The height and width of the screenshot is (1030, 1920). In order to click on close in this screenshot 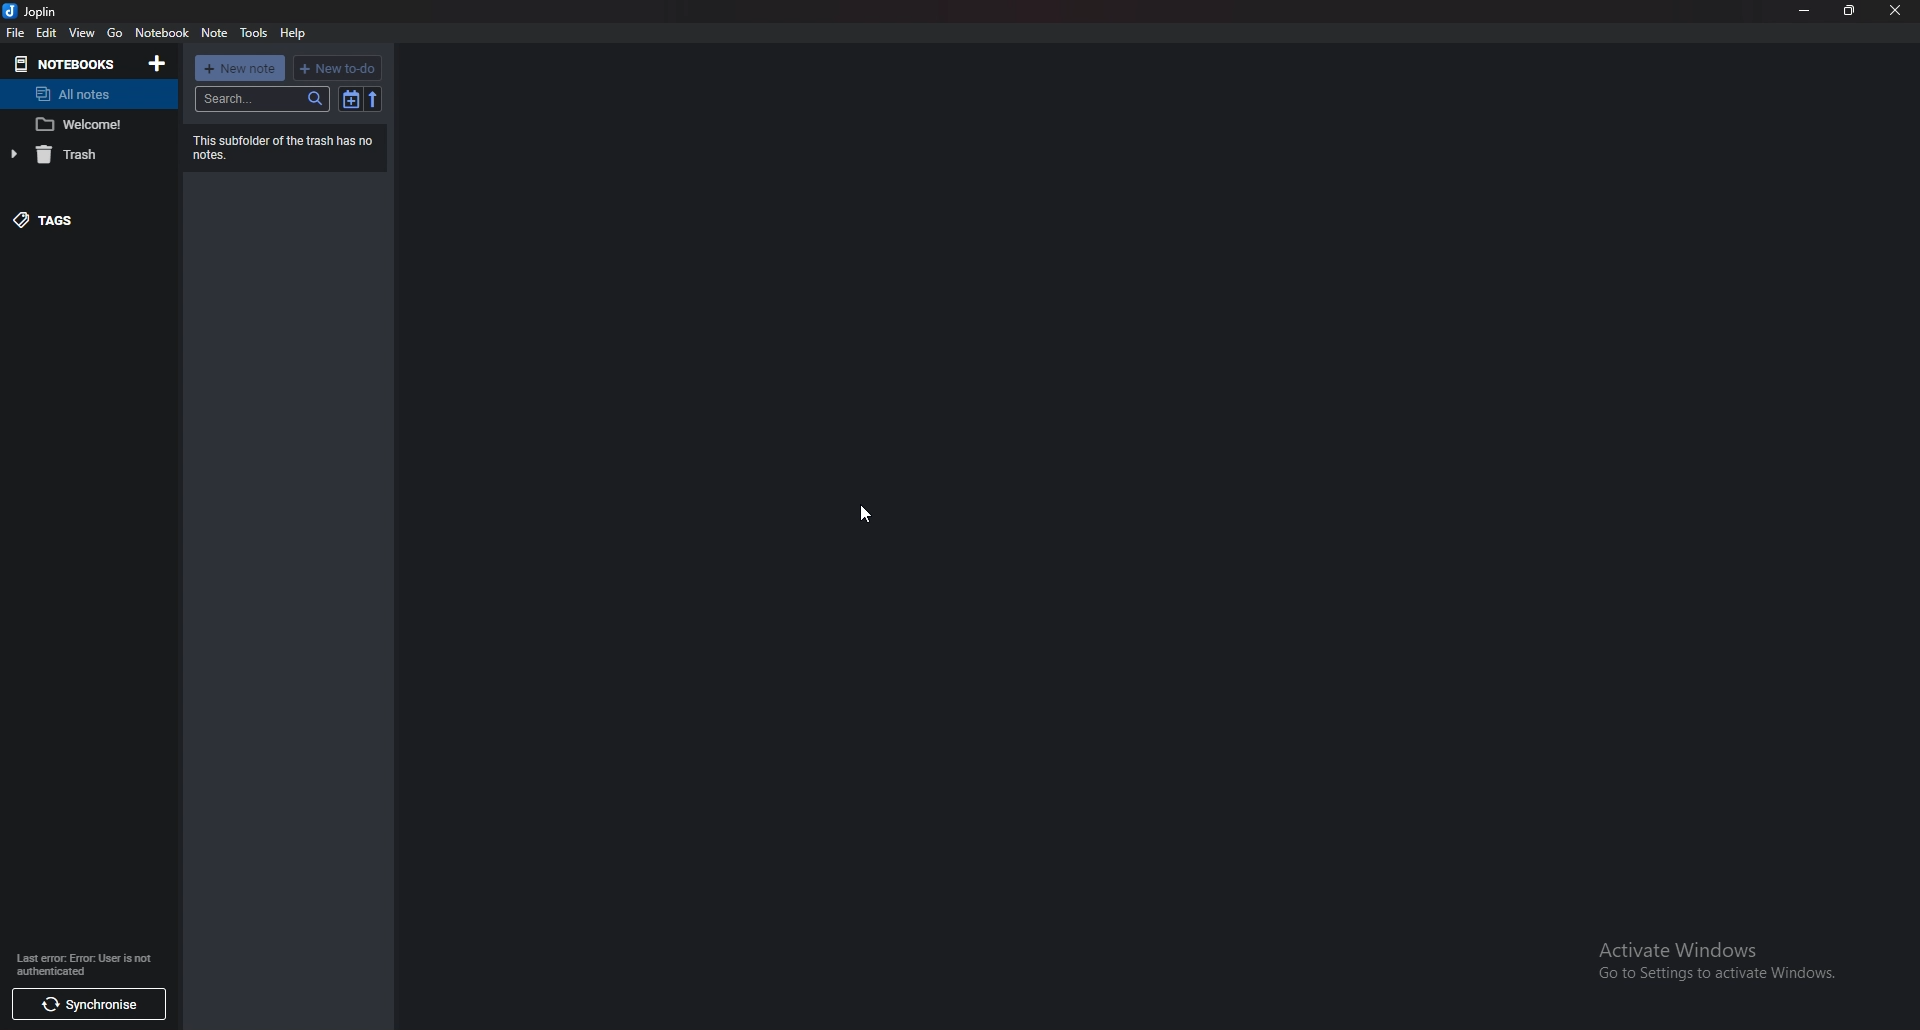, I will do `click(1895, 11)`.